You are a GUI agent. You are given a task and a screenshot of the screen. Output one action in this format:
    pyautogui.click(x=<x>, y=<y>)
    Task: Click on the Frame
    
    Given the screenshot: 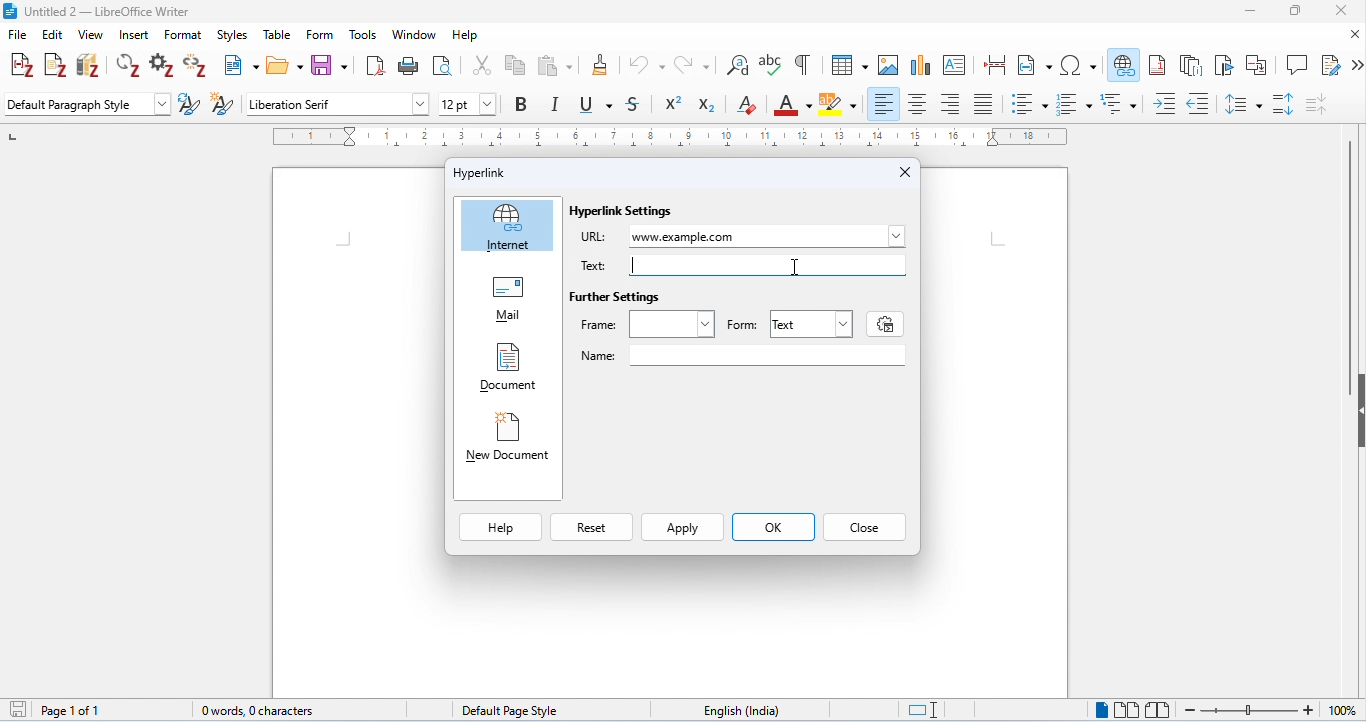 What is the action you would take?
    pyautogui.click(x=637, y=321)
    